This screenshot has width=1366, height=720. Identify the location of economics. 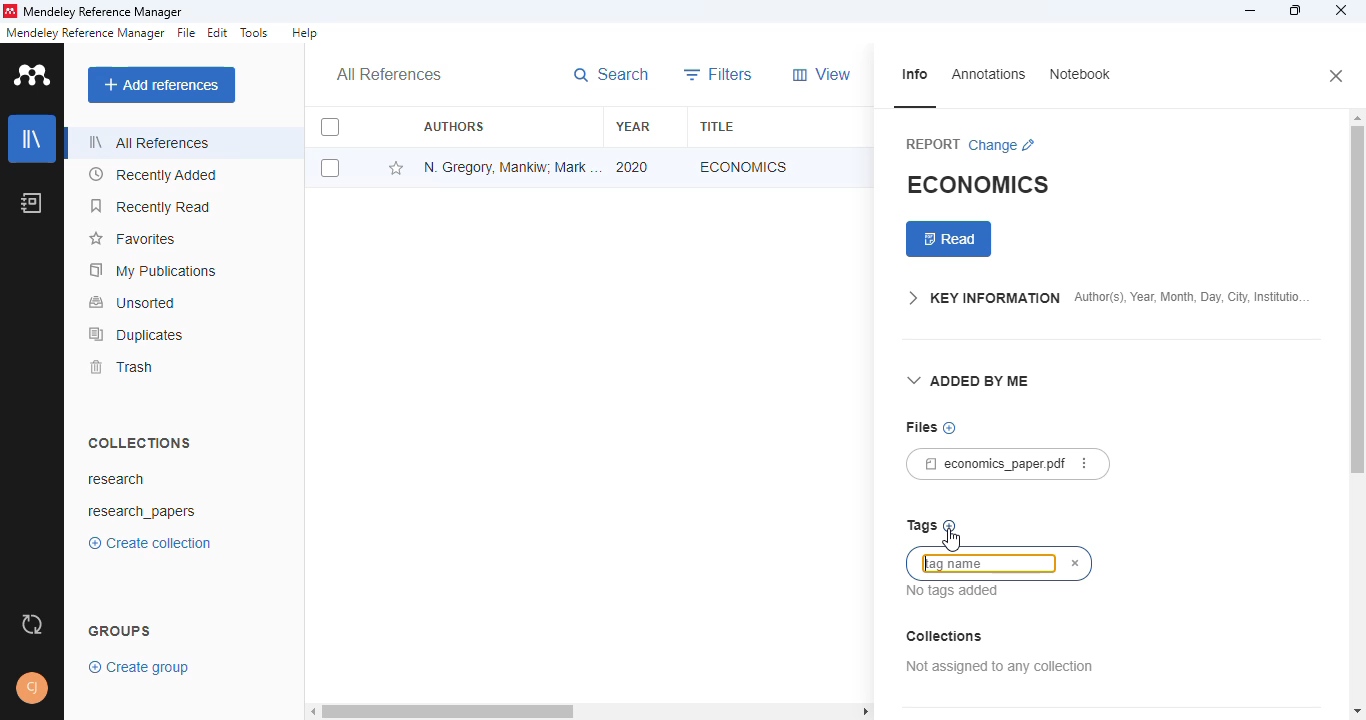
(980, 183).